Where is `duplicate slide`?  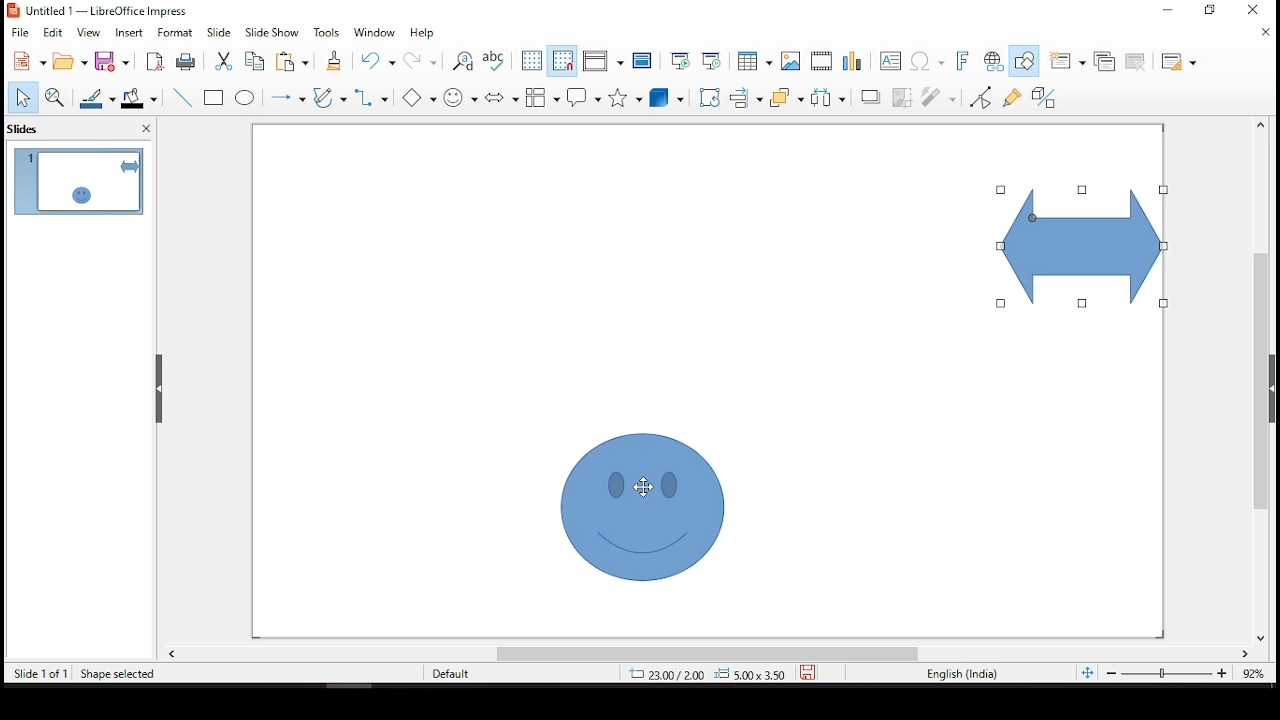 duplicate slide is located at coordinates (1103, 58).